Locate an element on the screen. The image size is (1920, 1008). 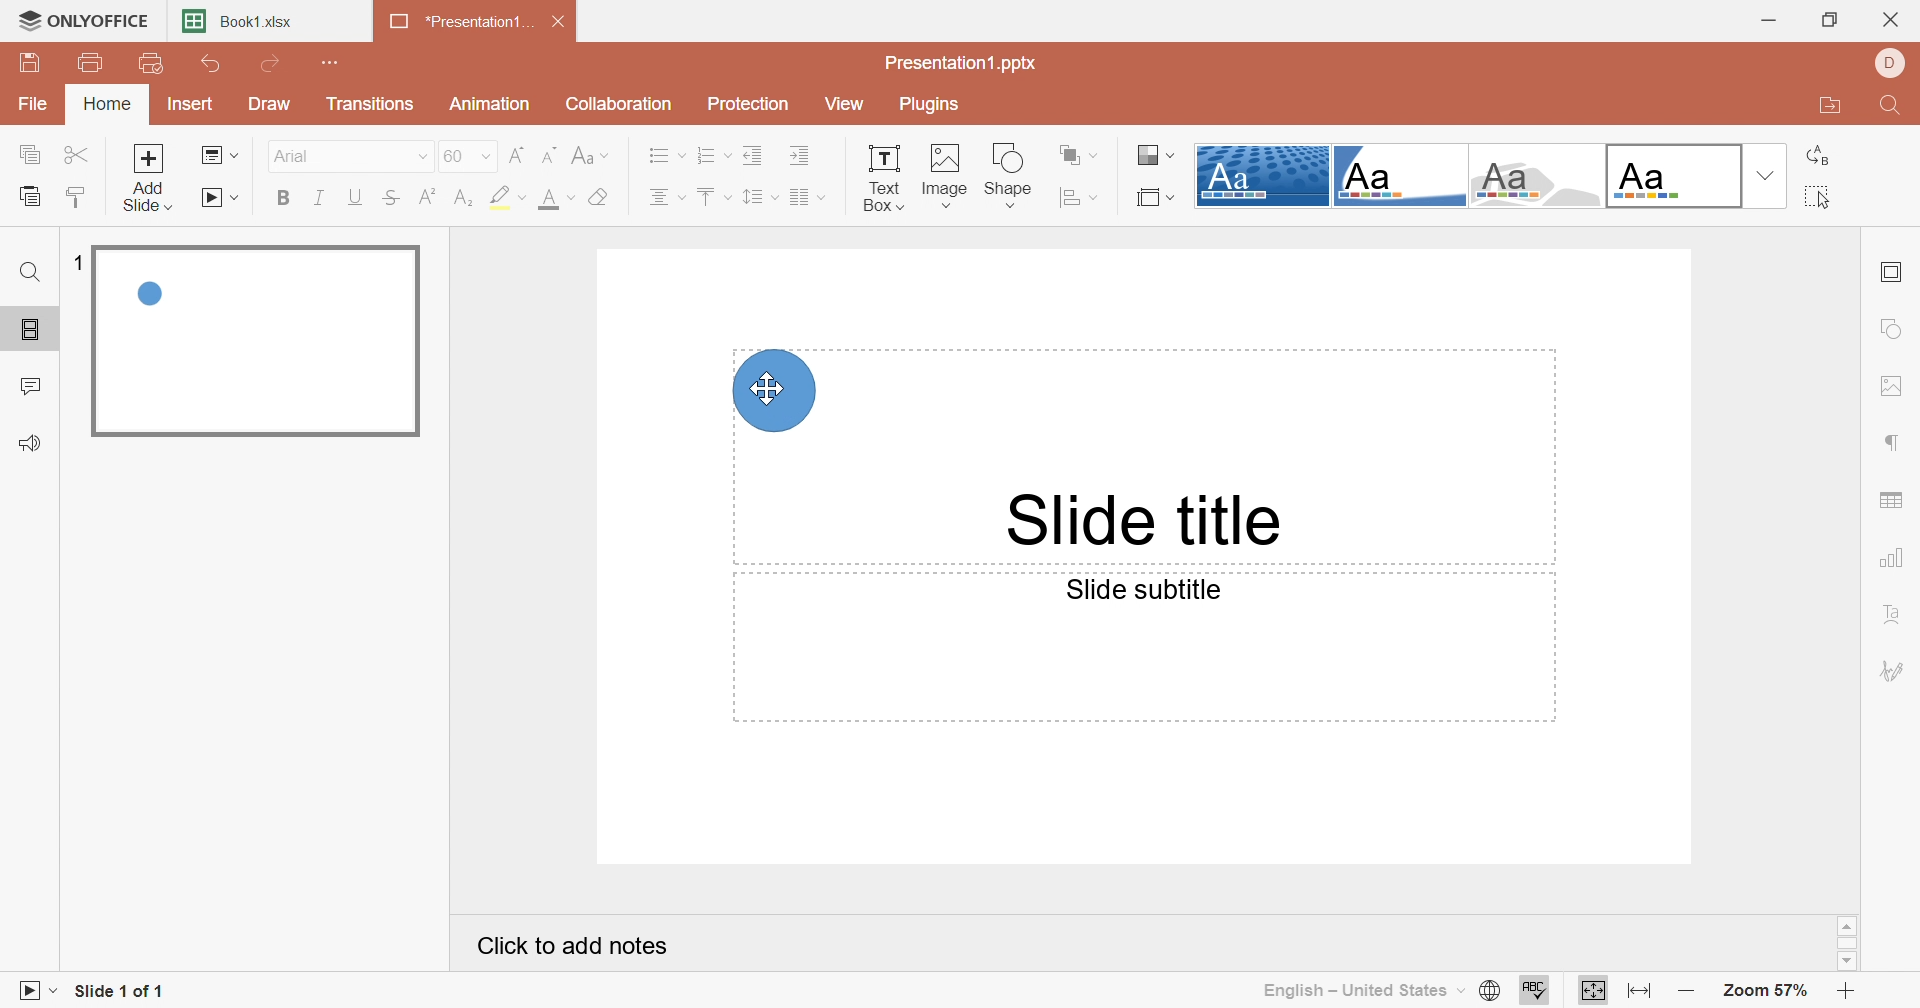
File is located at coordinates (35, 102).